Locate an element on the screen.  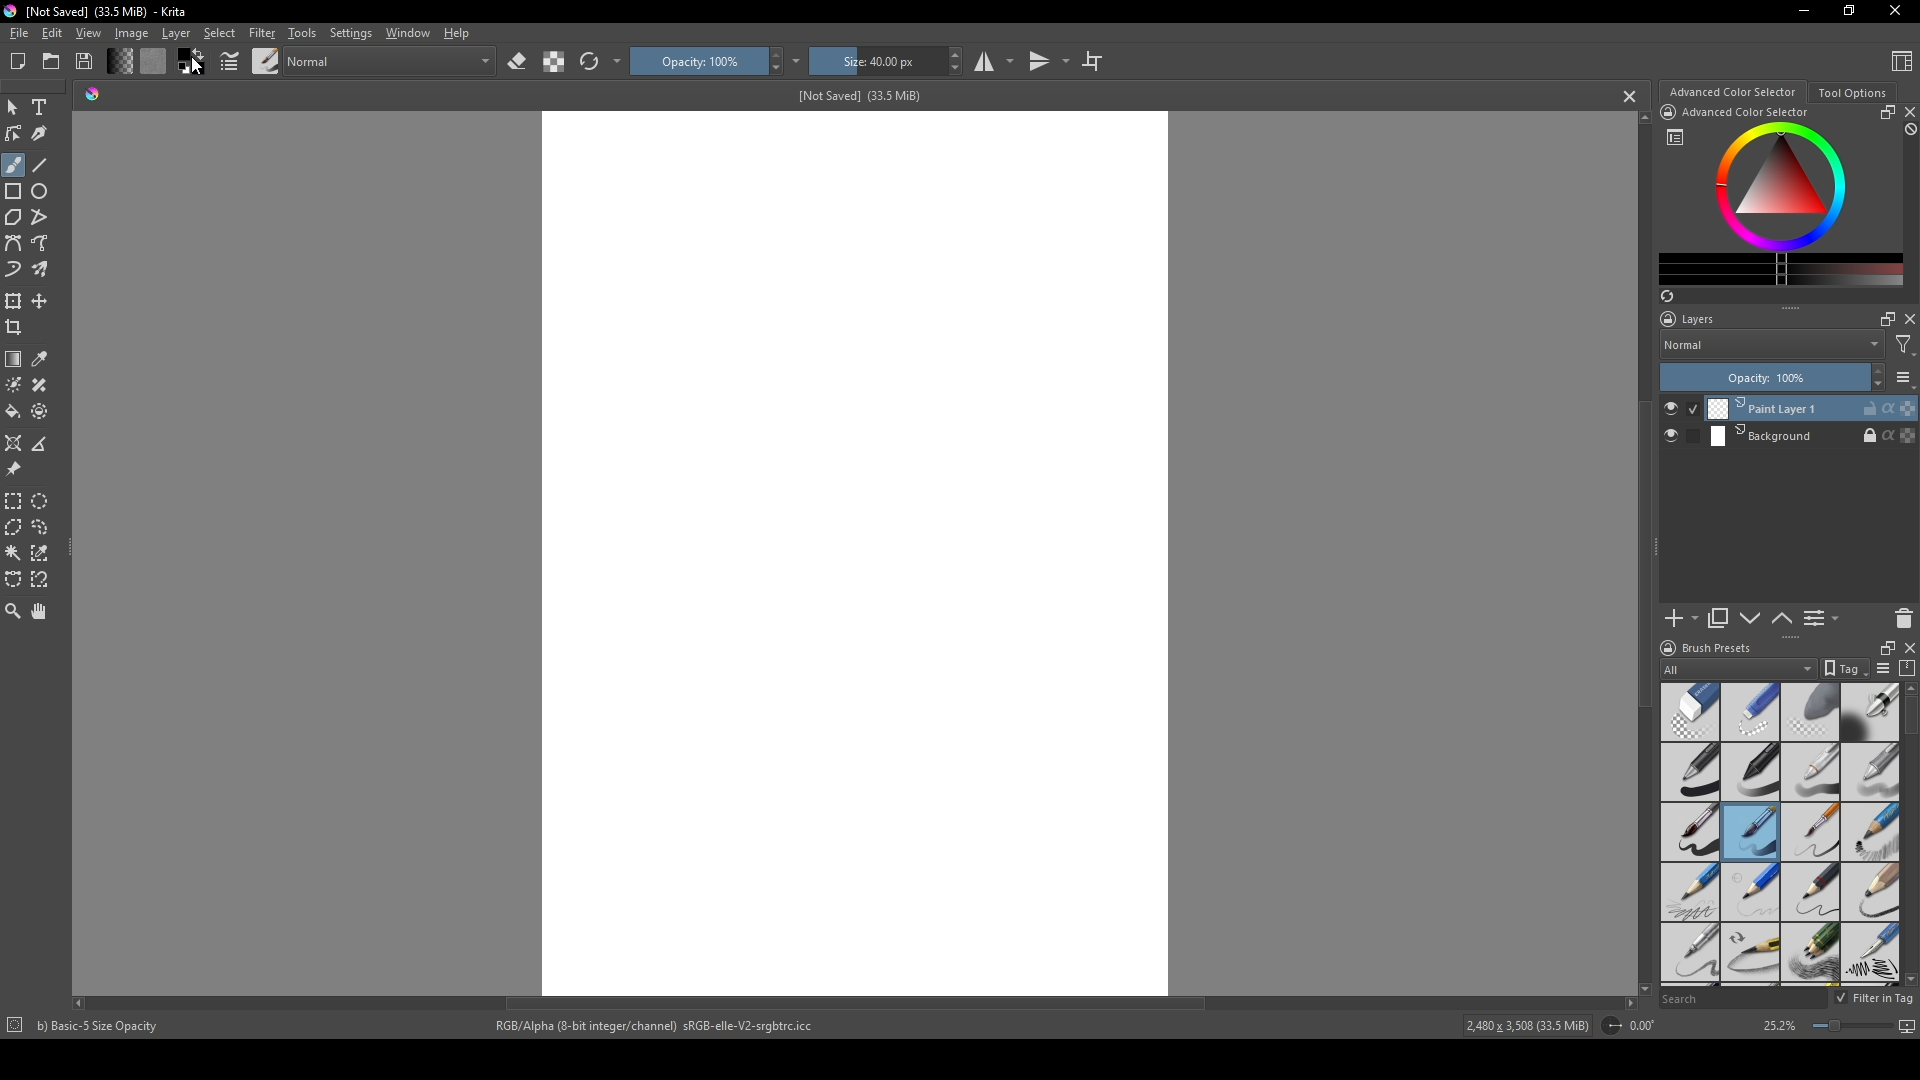
Layers is located at coordinates (1693, 319).